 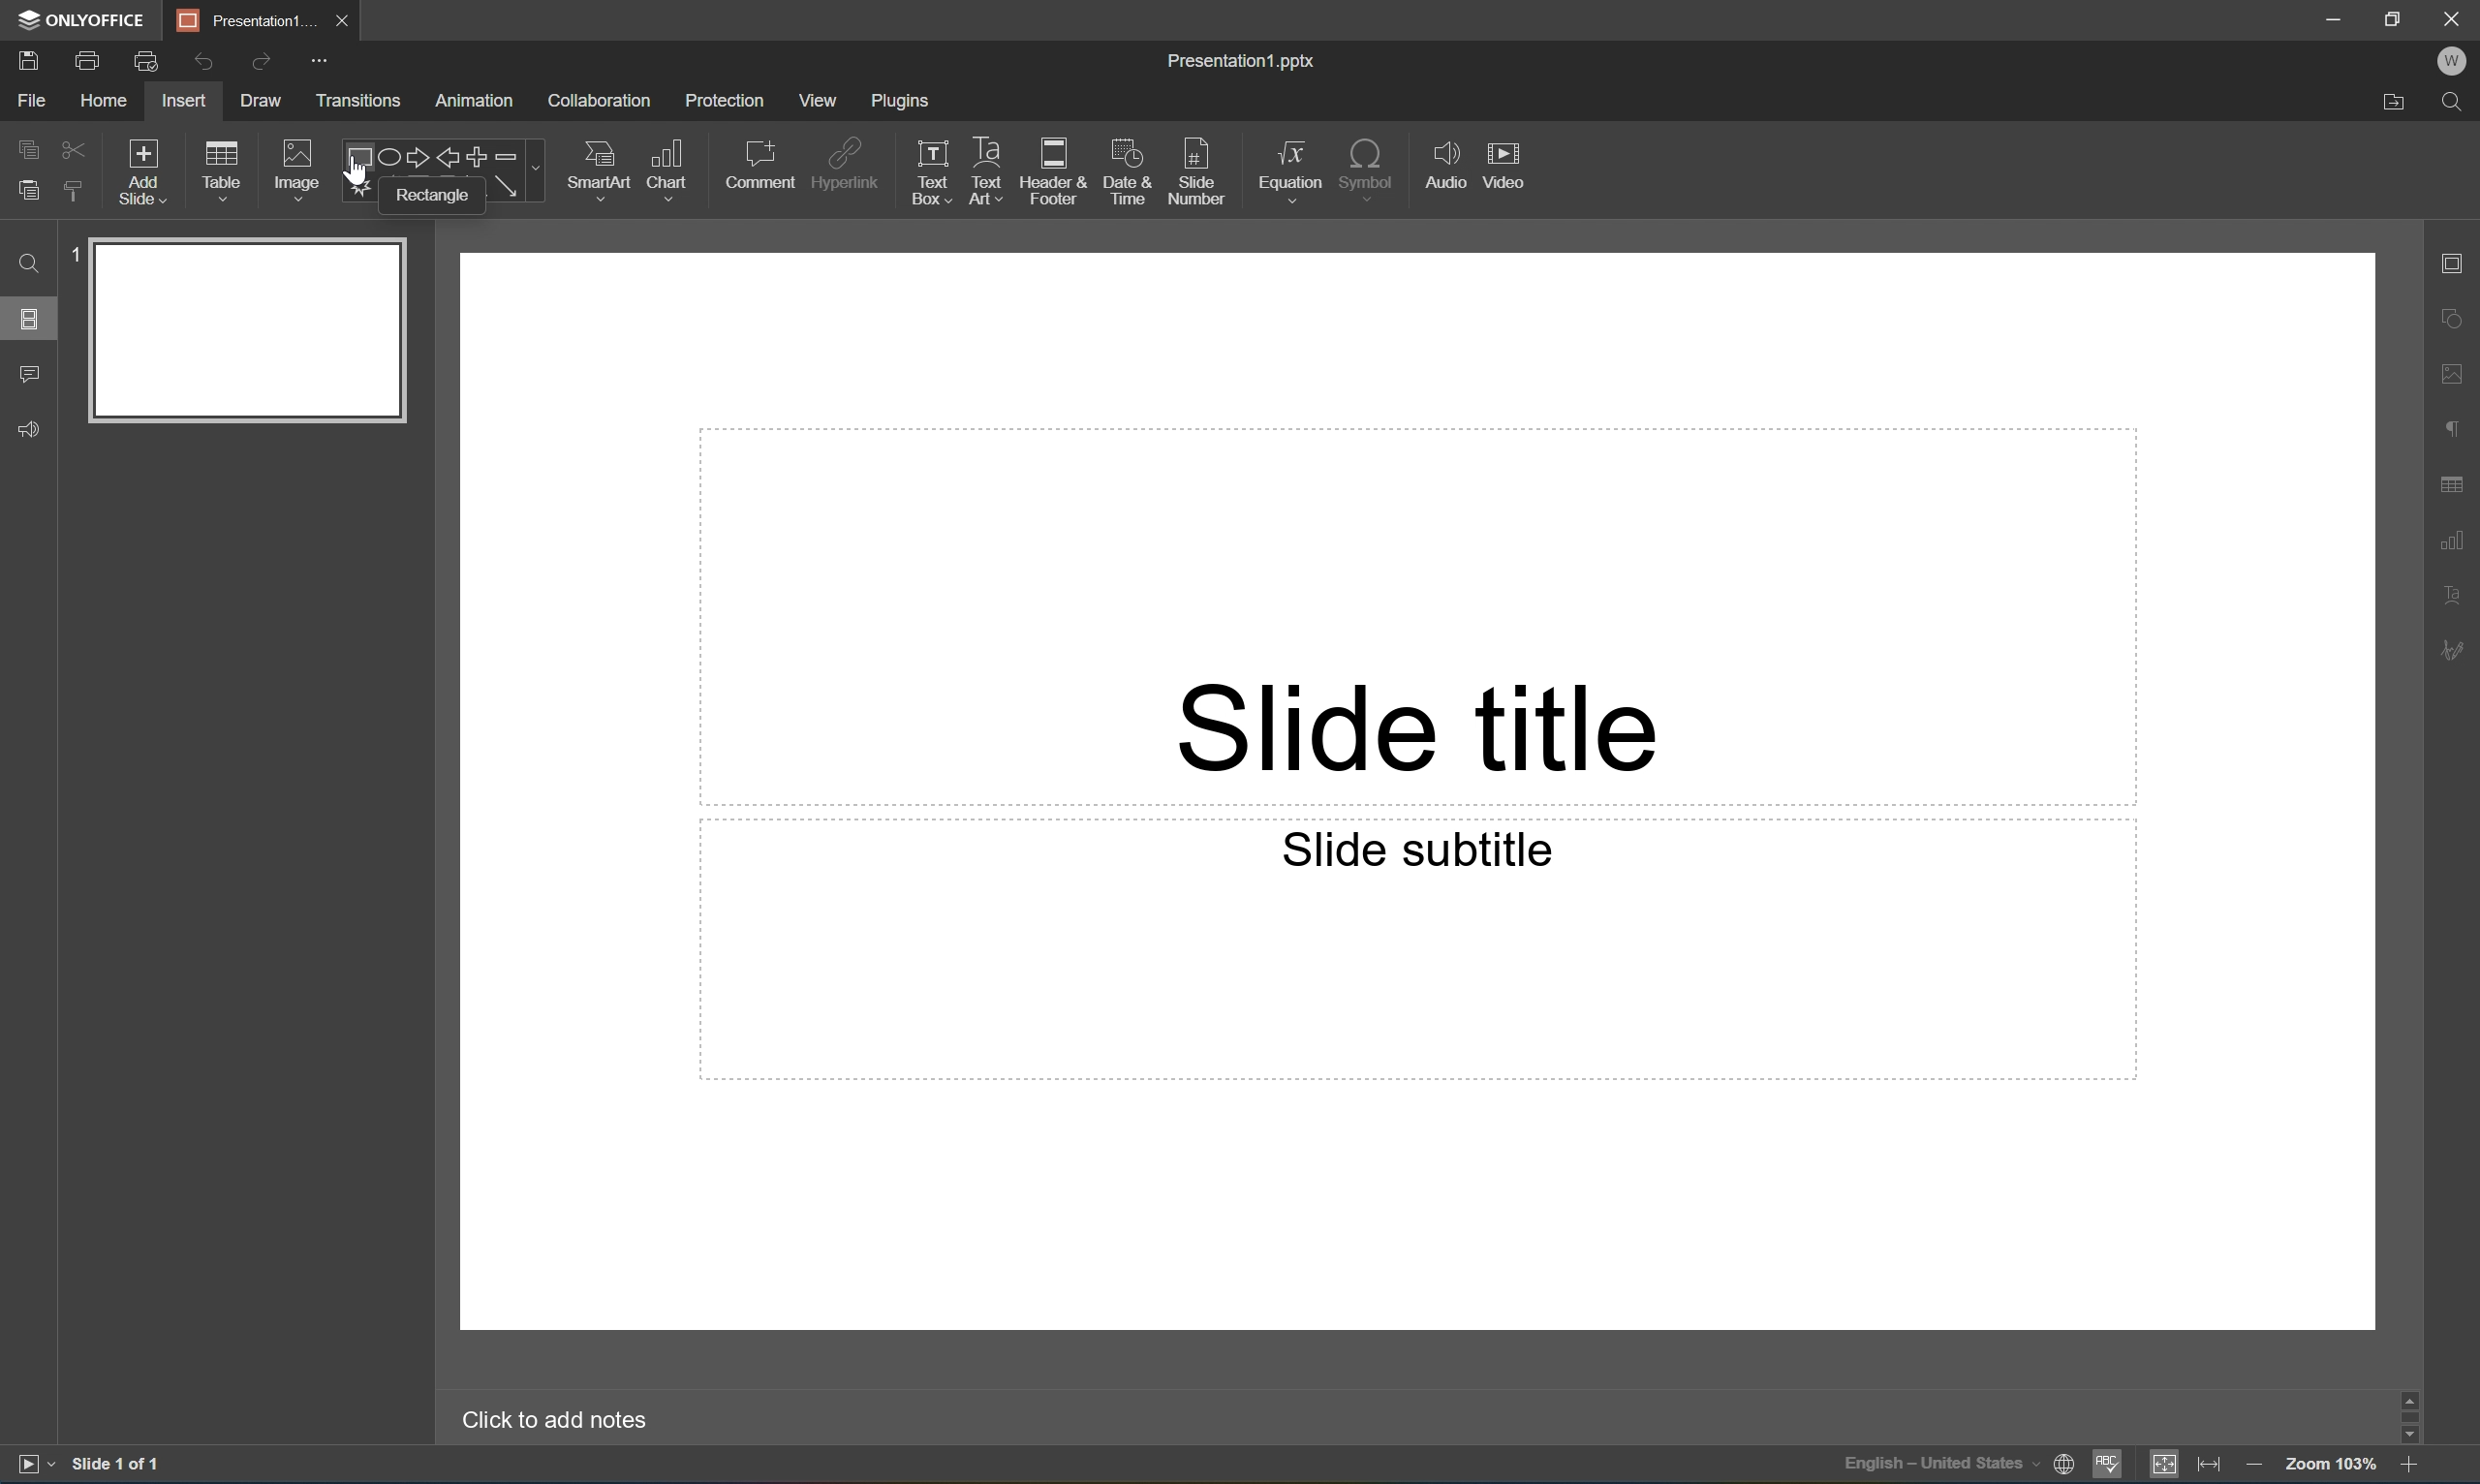 What do you see at coordinates (1367, 166) in the screenshot?
I see `Symbol` at bounding box center [1367, 166].